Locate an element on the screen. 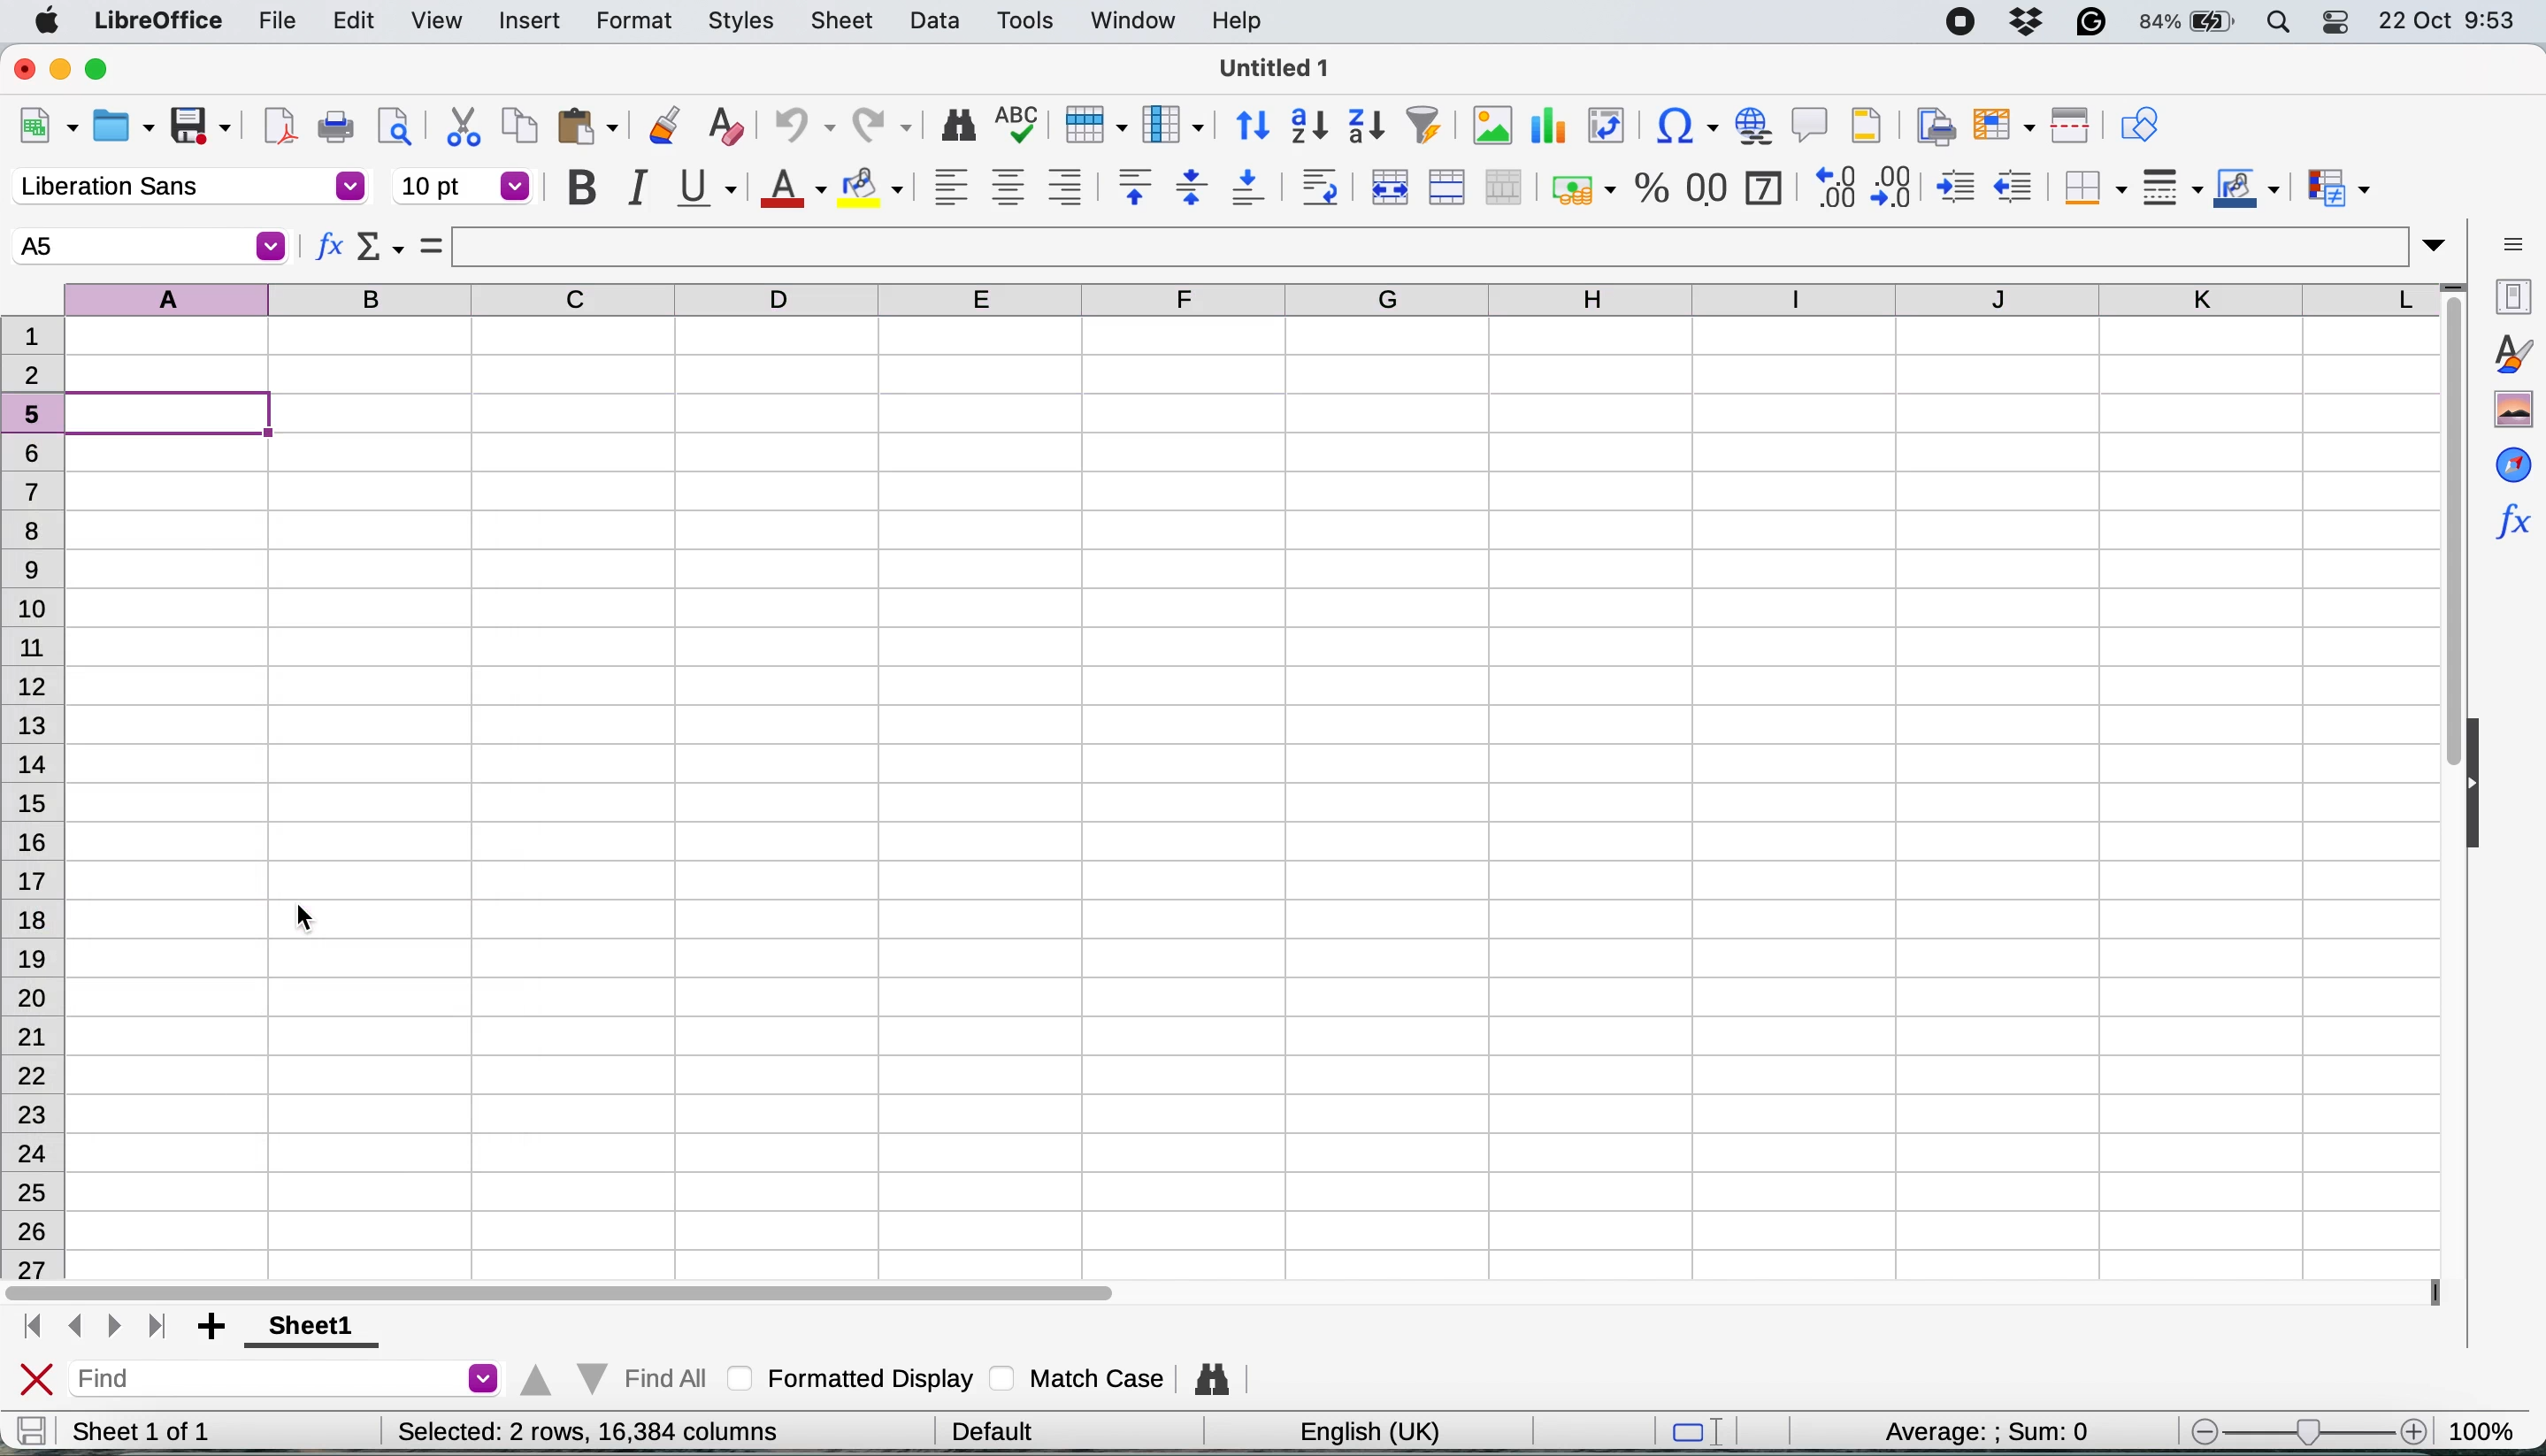  format as number is located at coordinates (1708, 186).